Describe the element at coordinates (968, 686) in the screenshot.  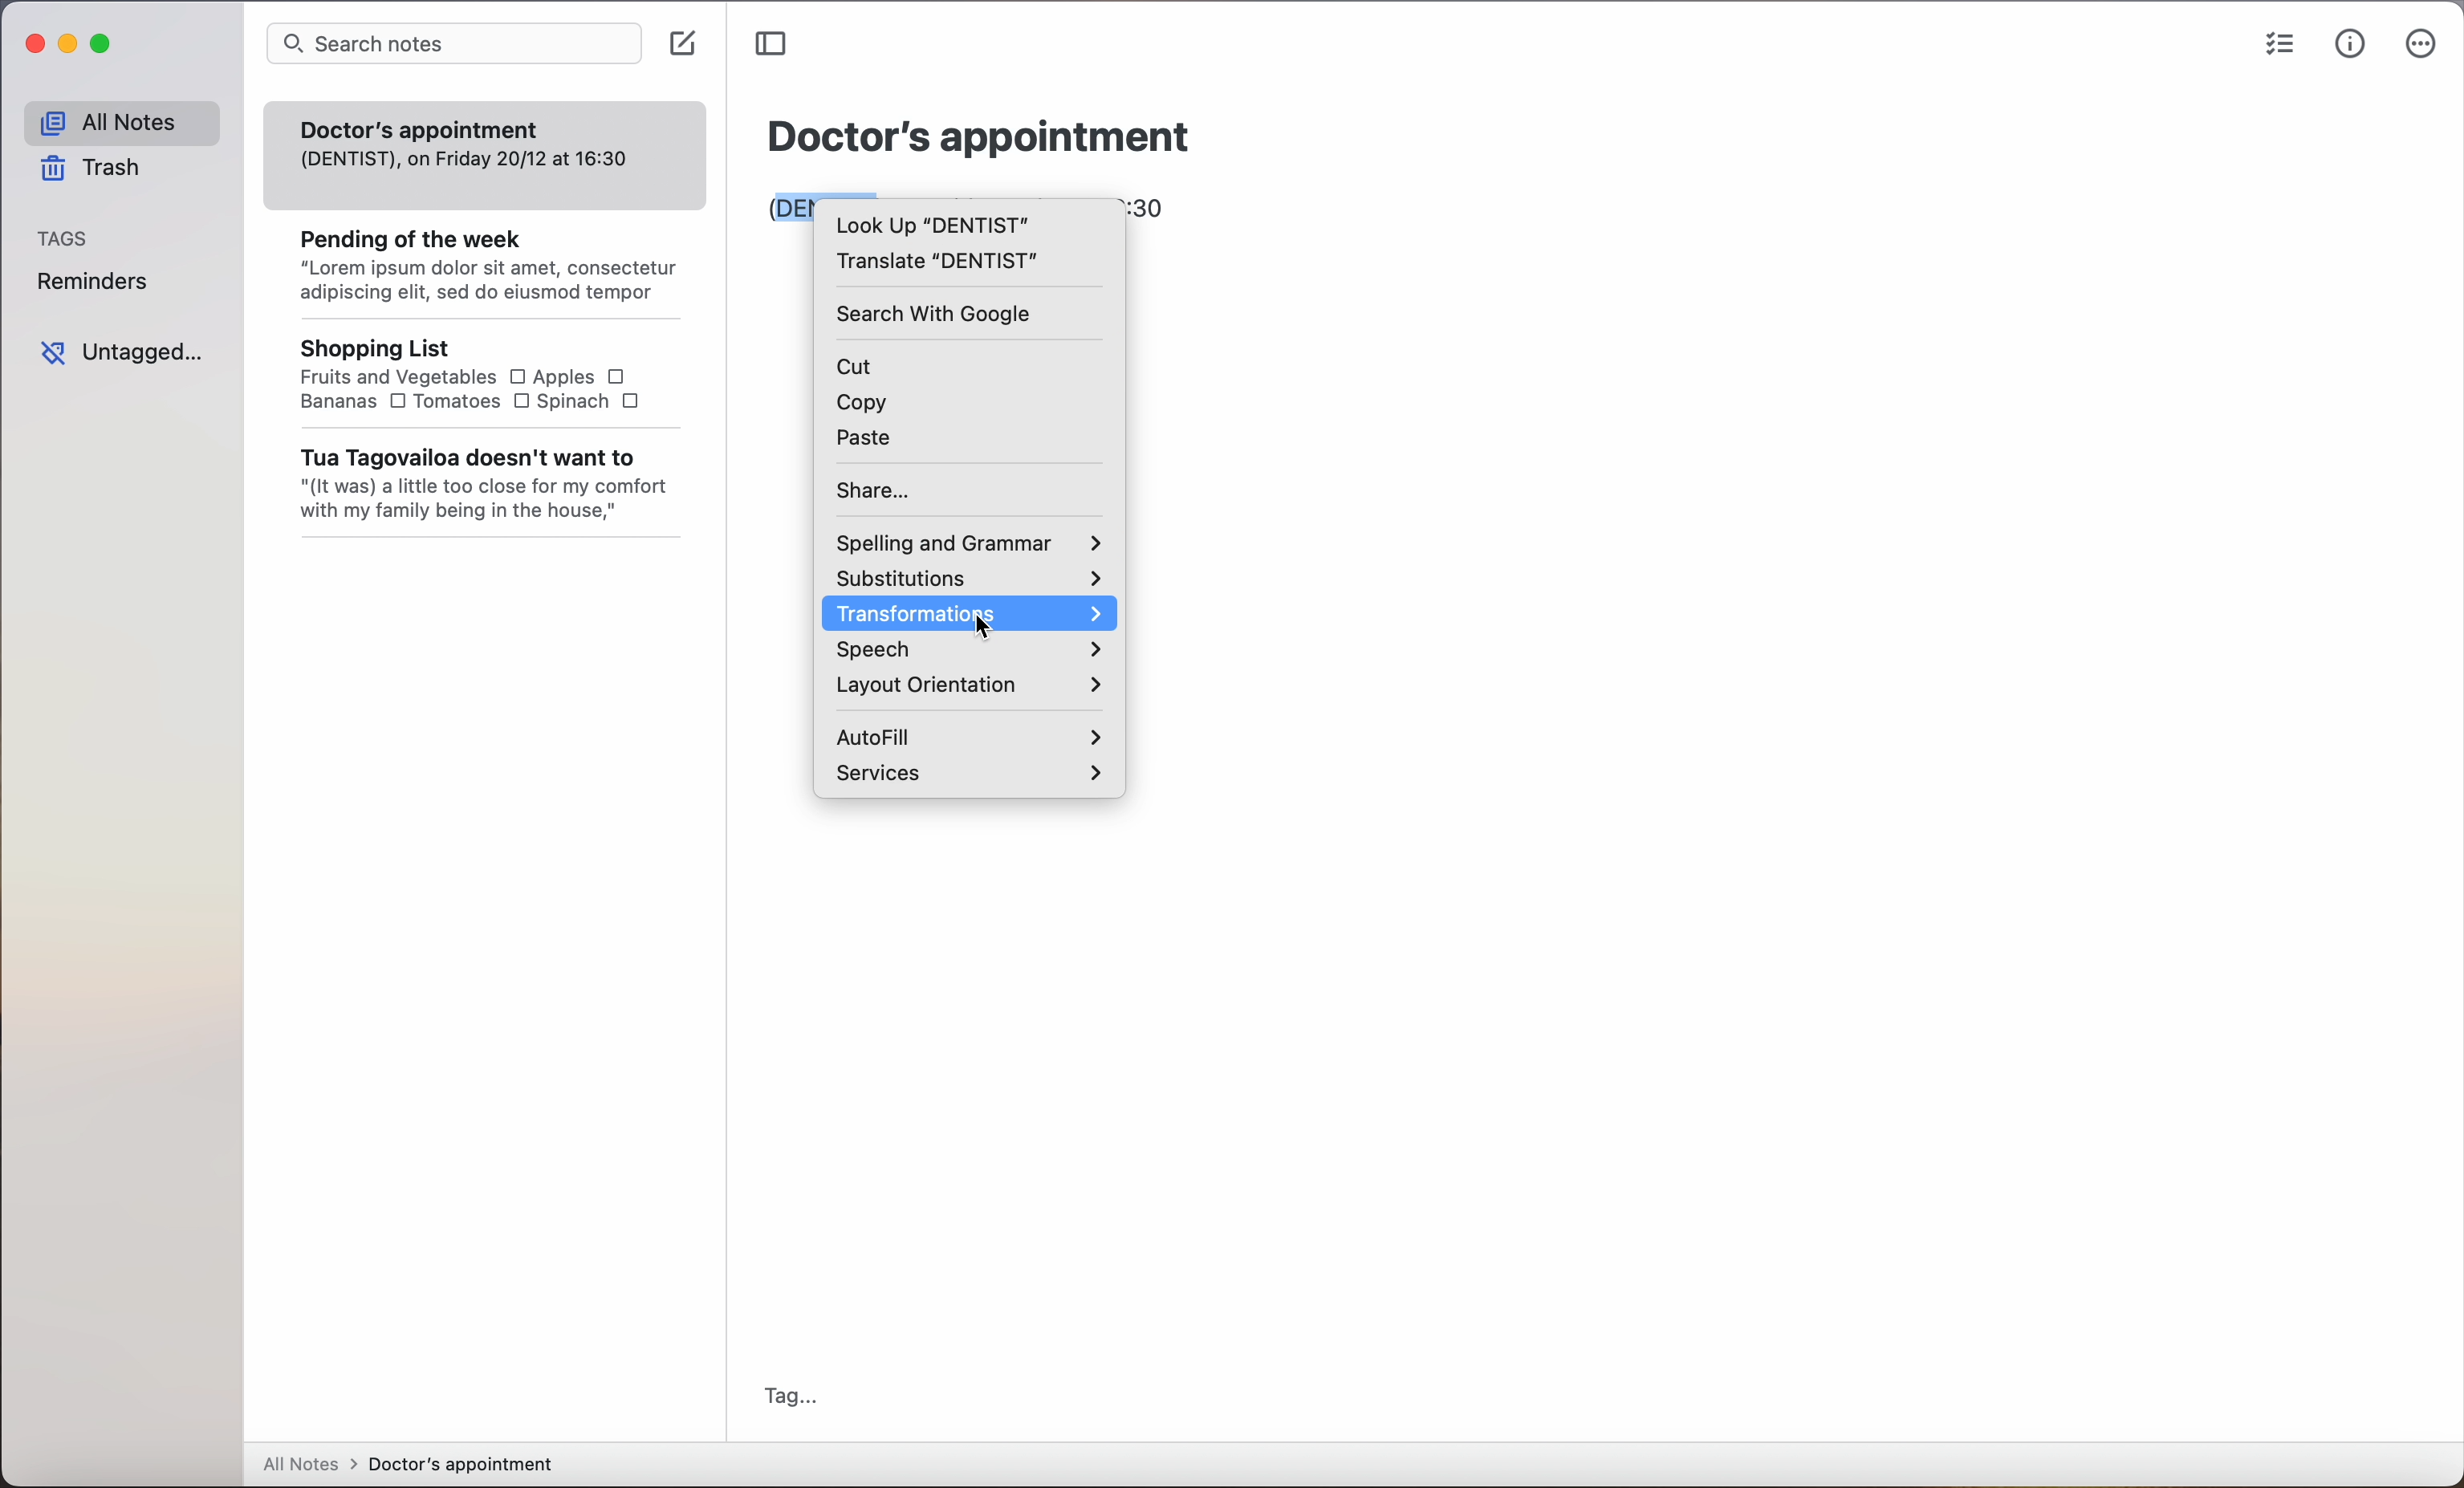
I see `layout orientarion` at that location.